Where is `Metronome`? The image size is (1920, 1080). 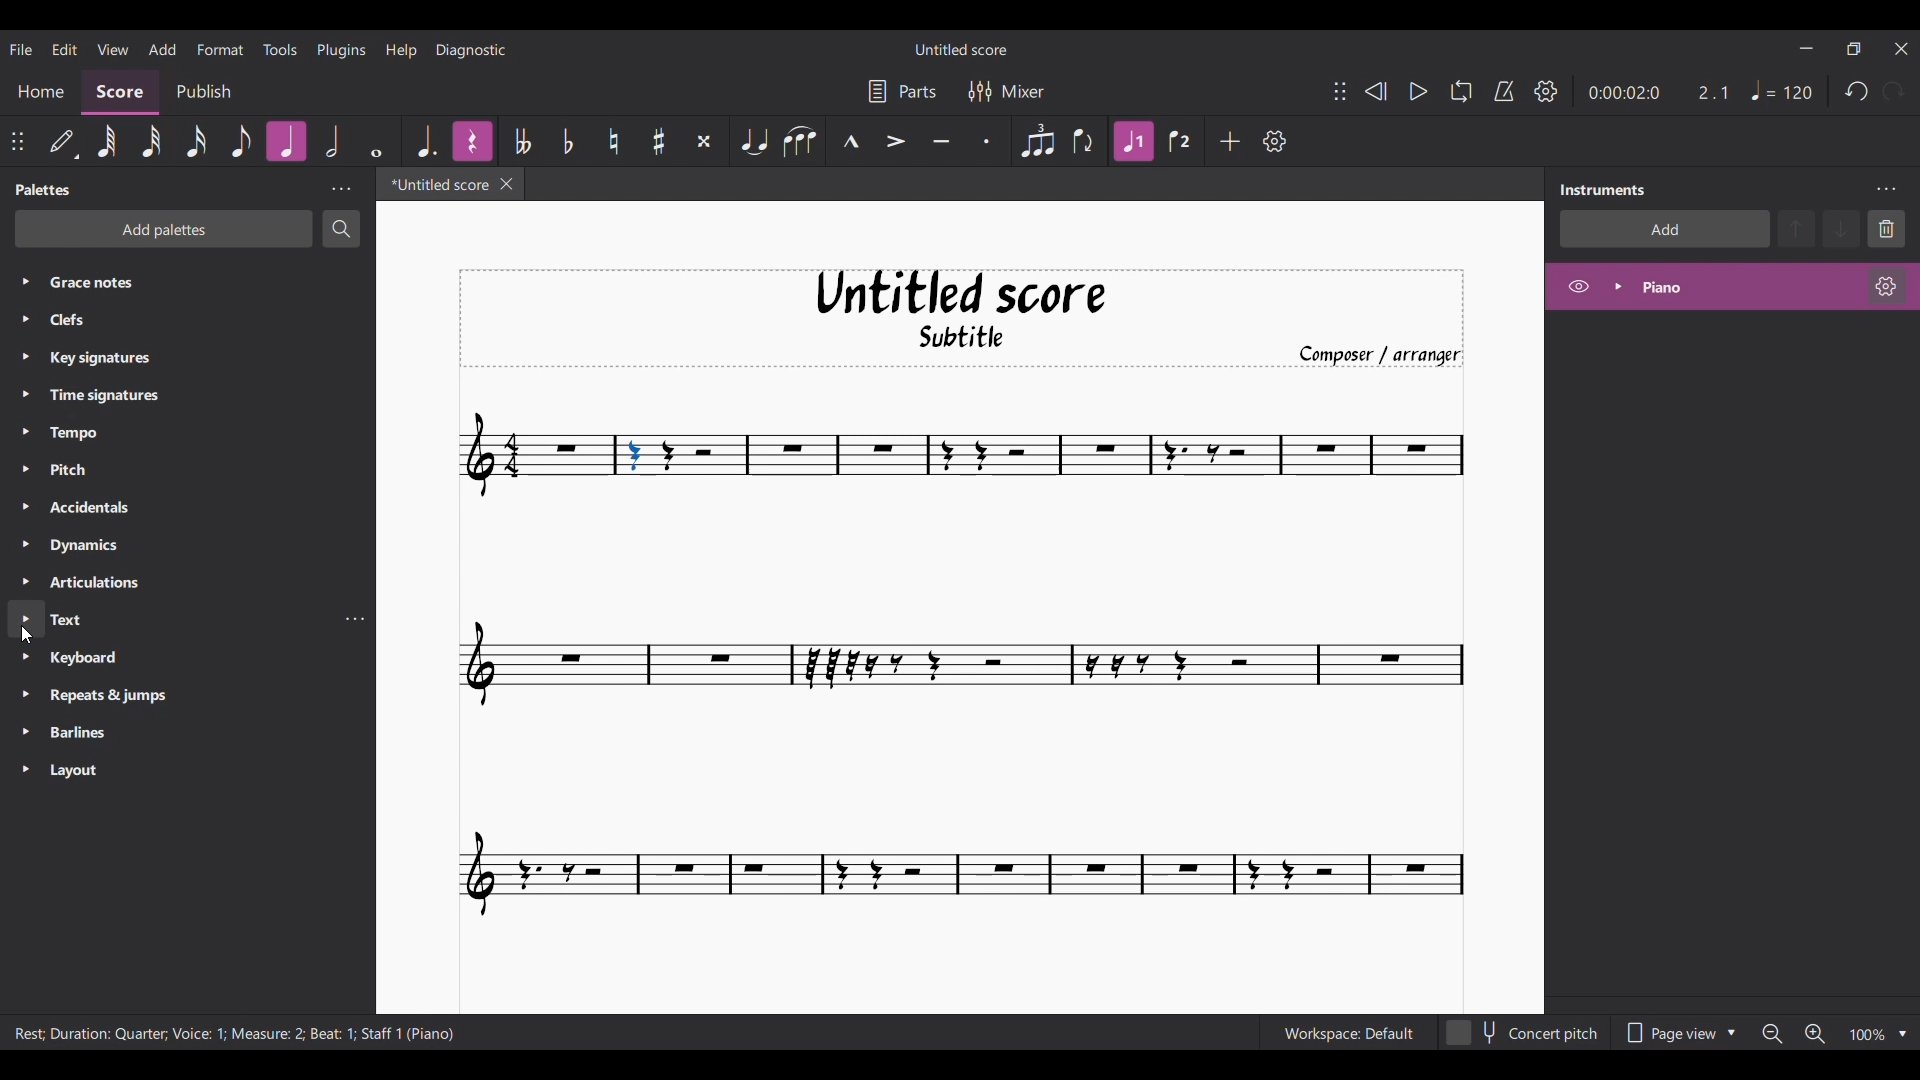
Metronome is located at coordinates (1504, 91).